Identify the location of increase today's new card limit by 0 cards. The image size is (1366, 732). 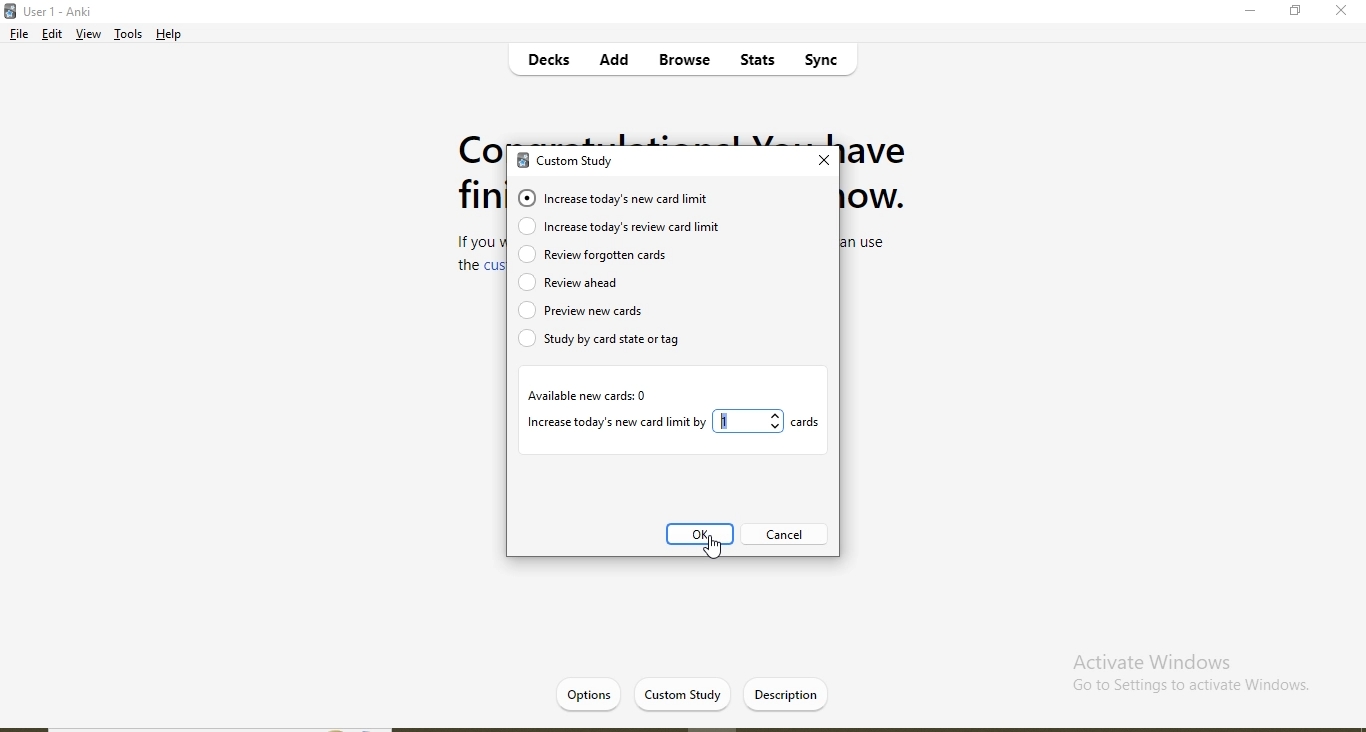
(616, 422).